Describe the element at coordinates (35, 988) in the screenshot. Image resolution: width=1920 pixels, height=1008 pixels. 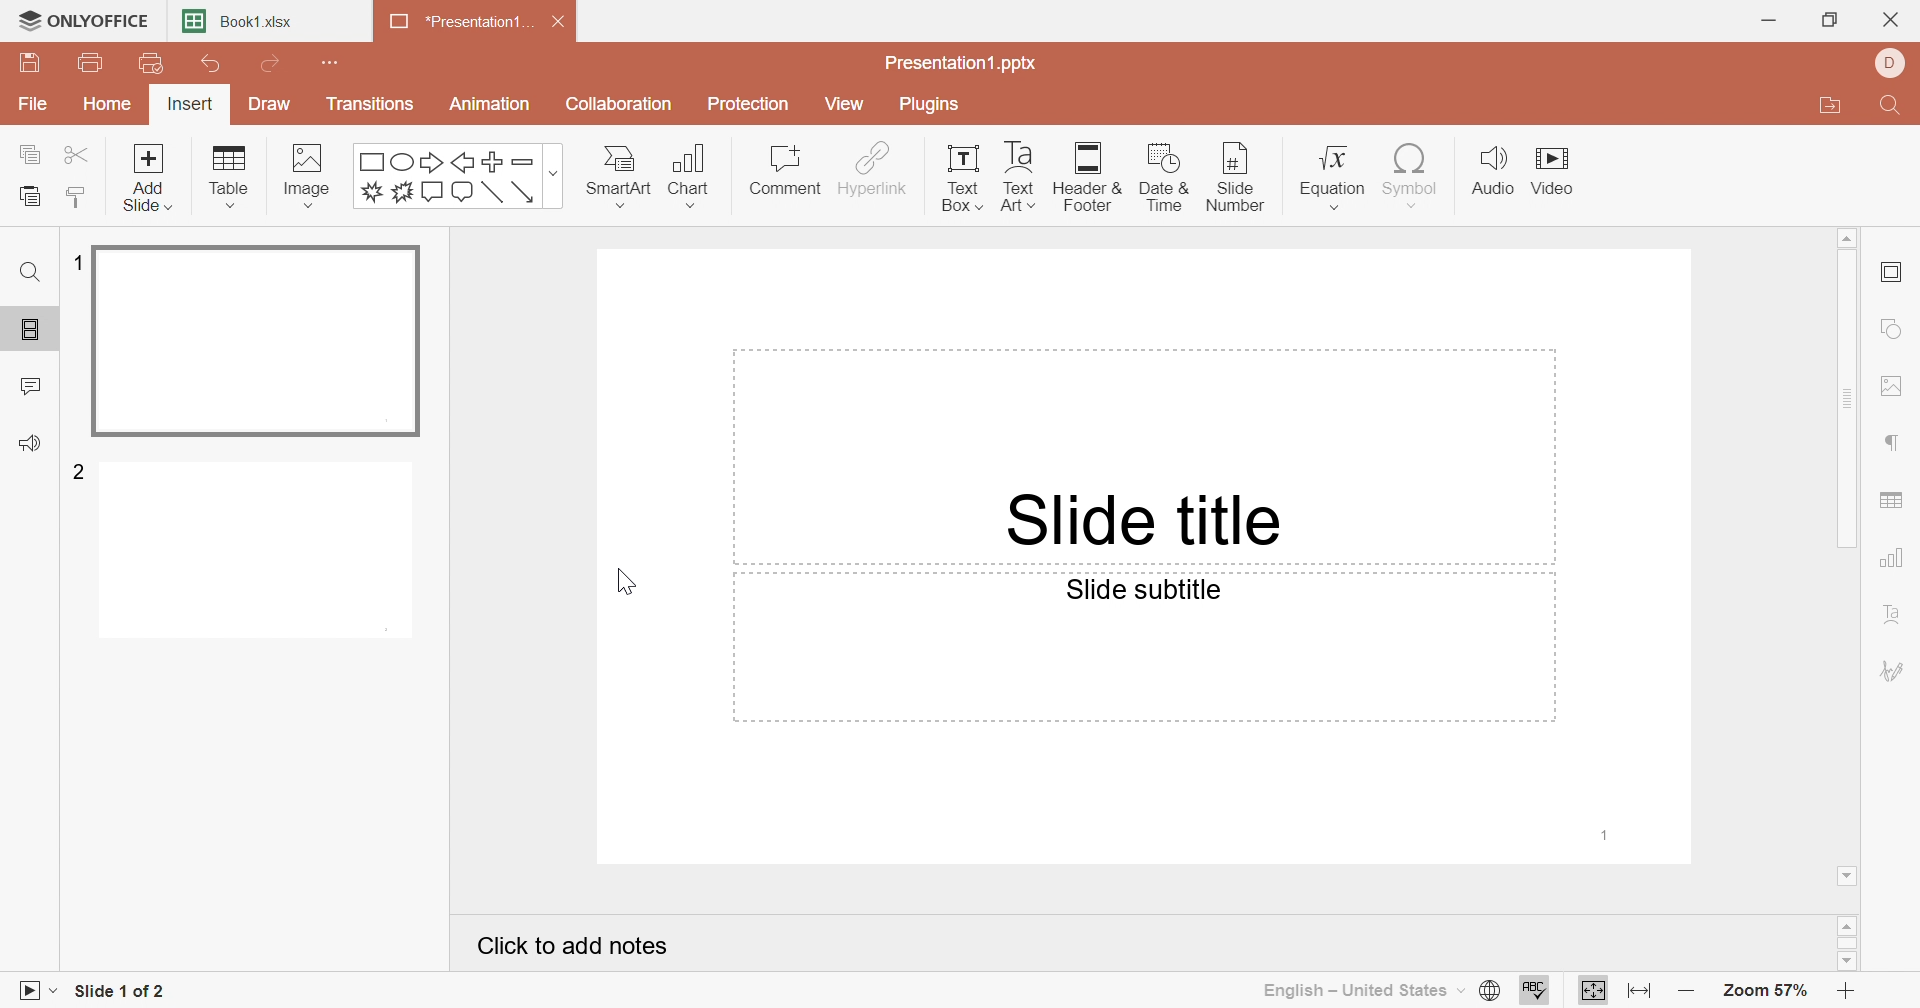
I see `Start Slideshow` at that location.